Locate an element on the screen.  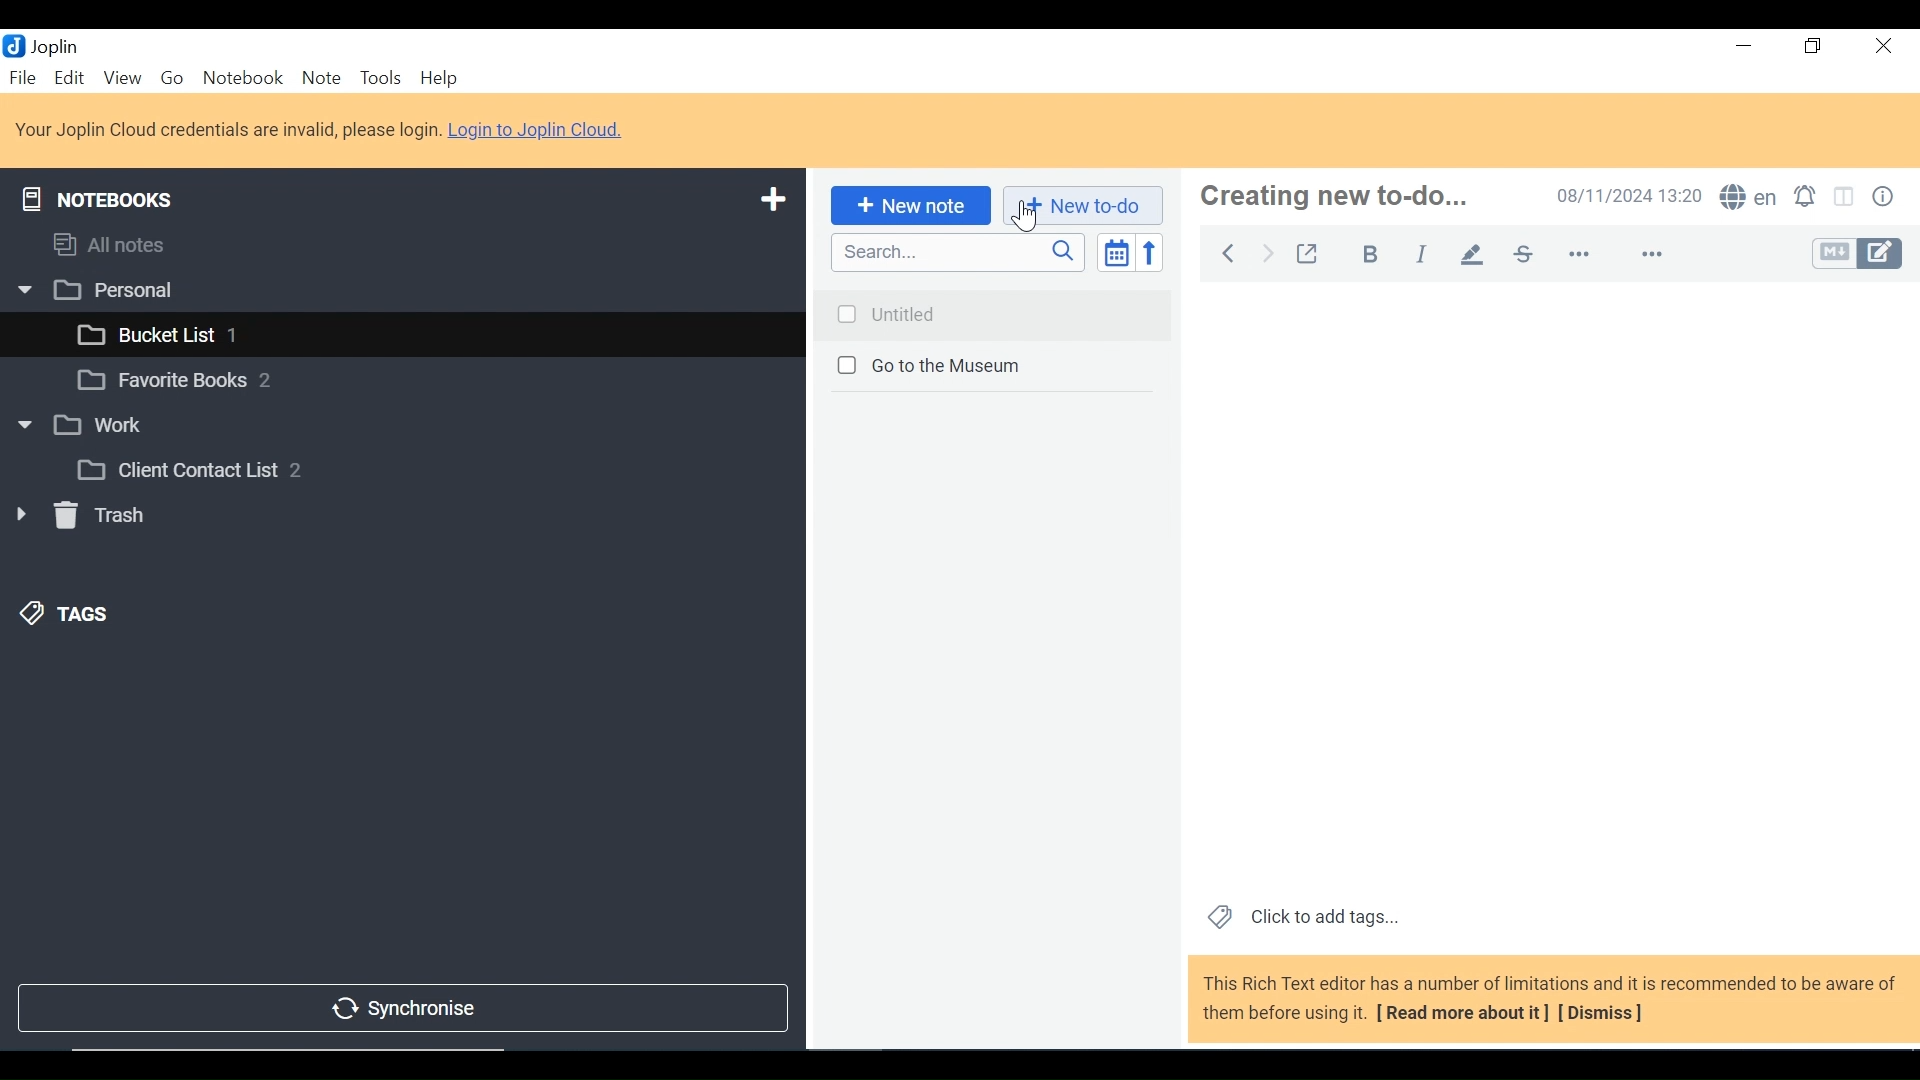
Set alarm is located at coordinates (1809, 198).